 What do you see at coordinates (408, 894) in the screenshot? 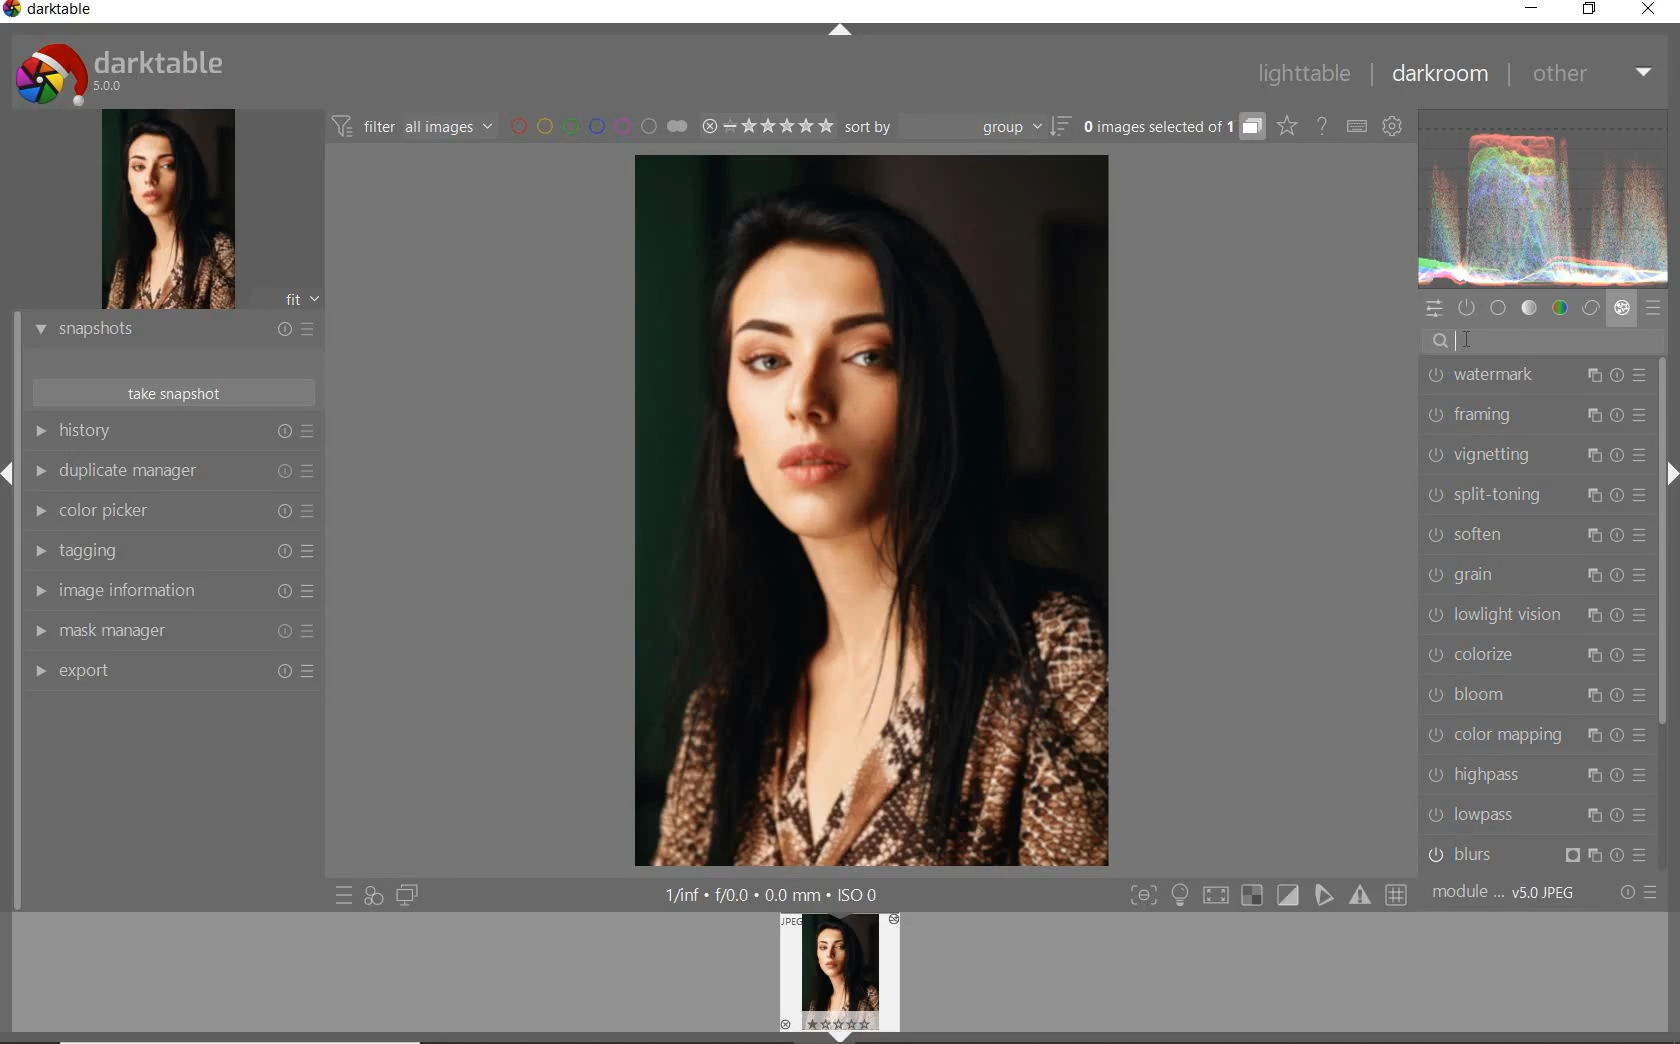
I see `display a second darkroom image window` at bounding box center [408, 894].